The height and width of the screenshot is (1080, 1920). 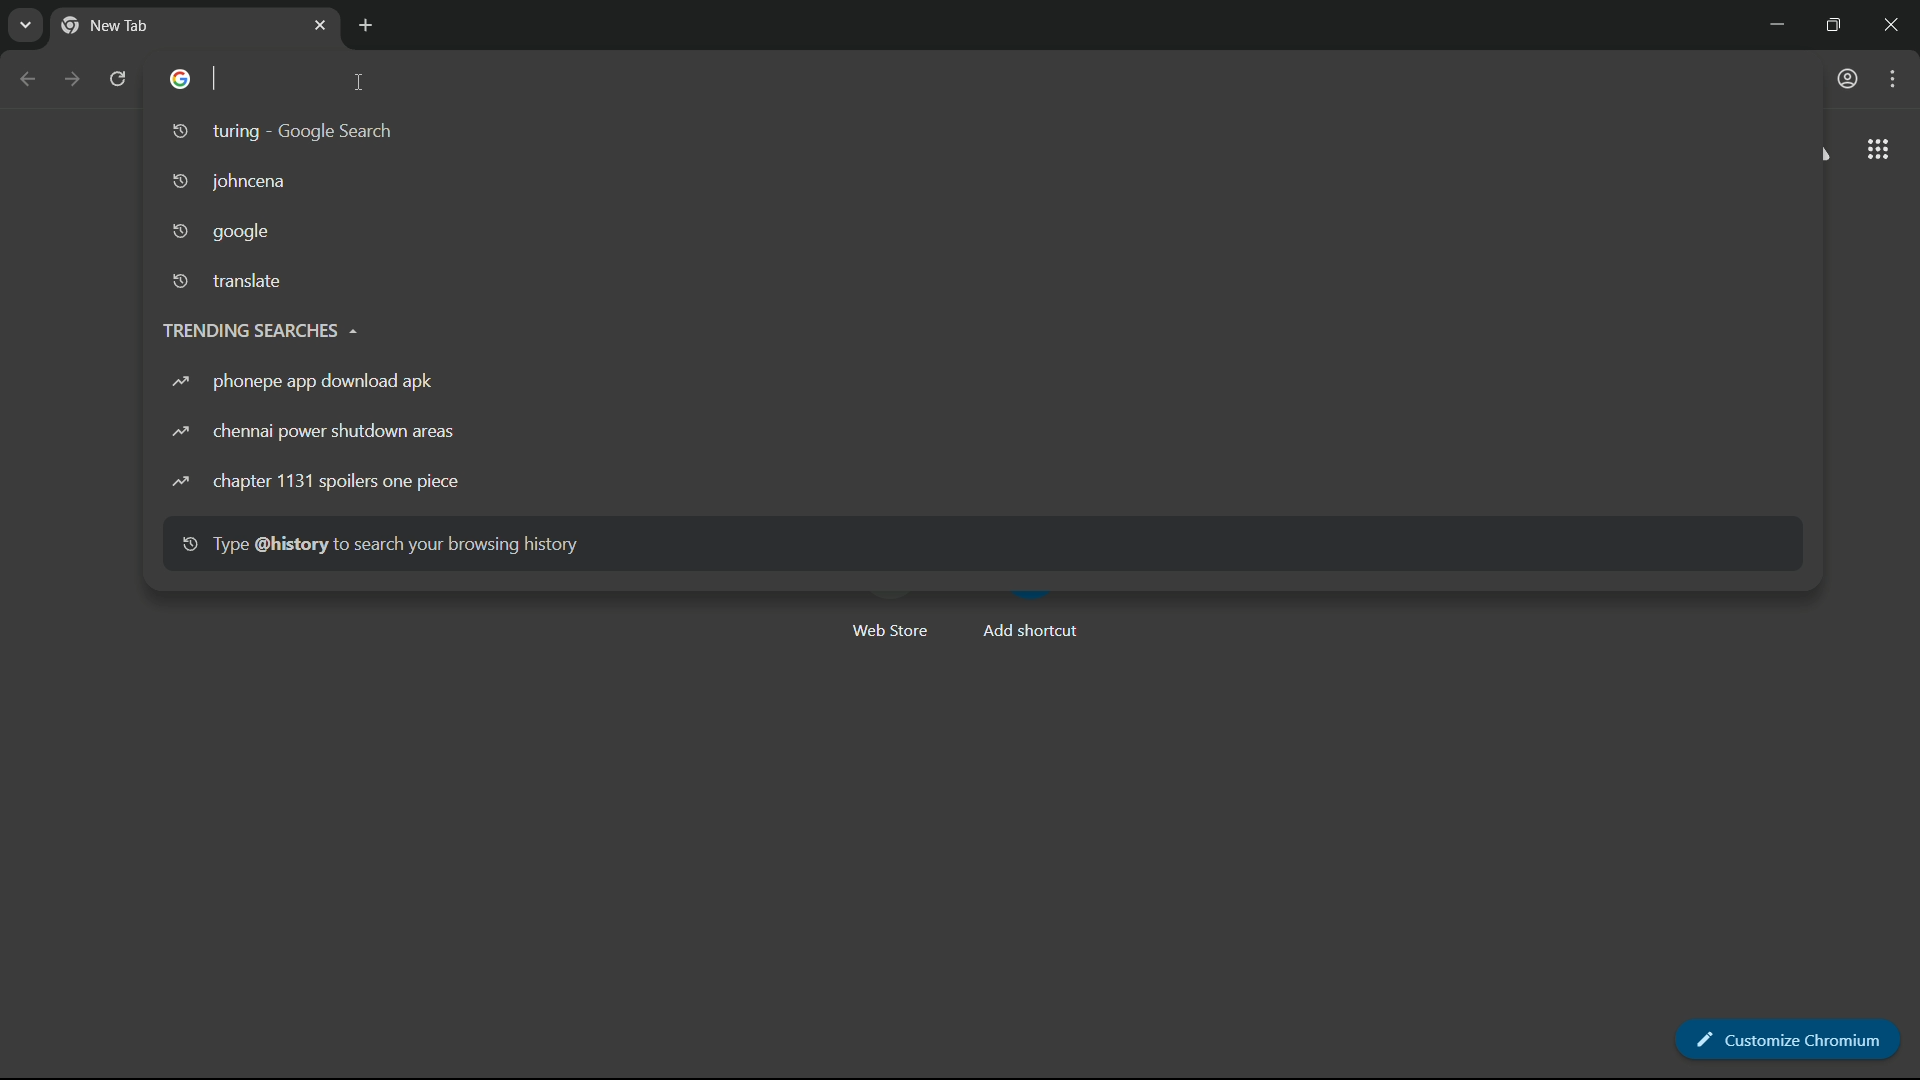 I want to click on cursor, so click(x=362, y=85).